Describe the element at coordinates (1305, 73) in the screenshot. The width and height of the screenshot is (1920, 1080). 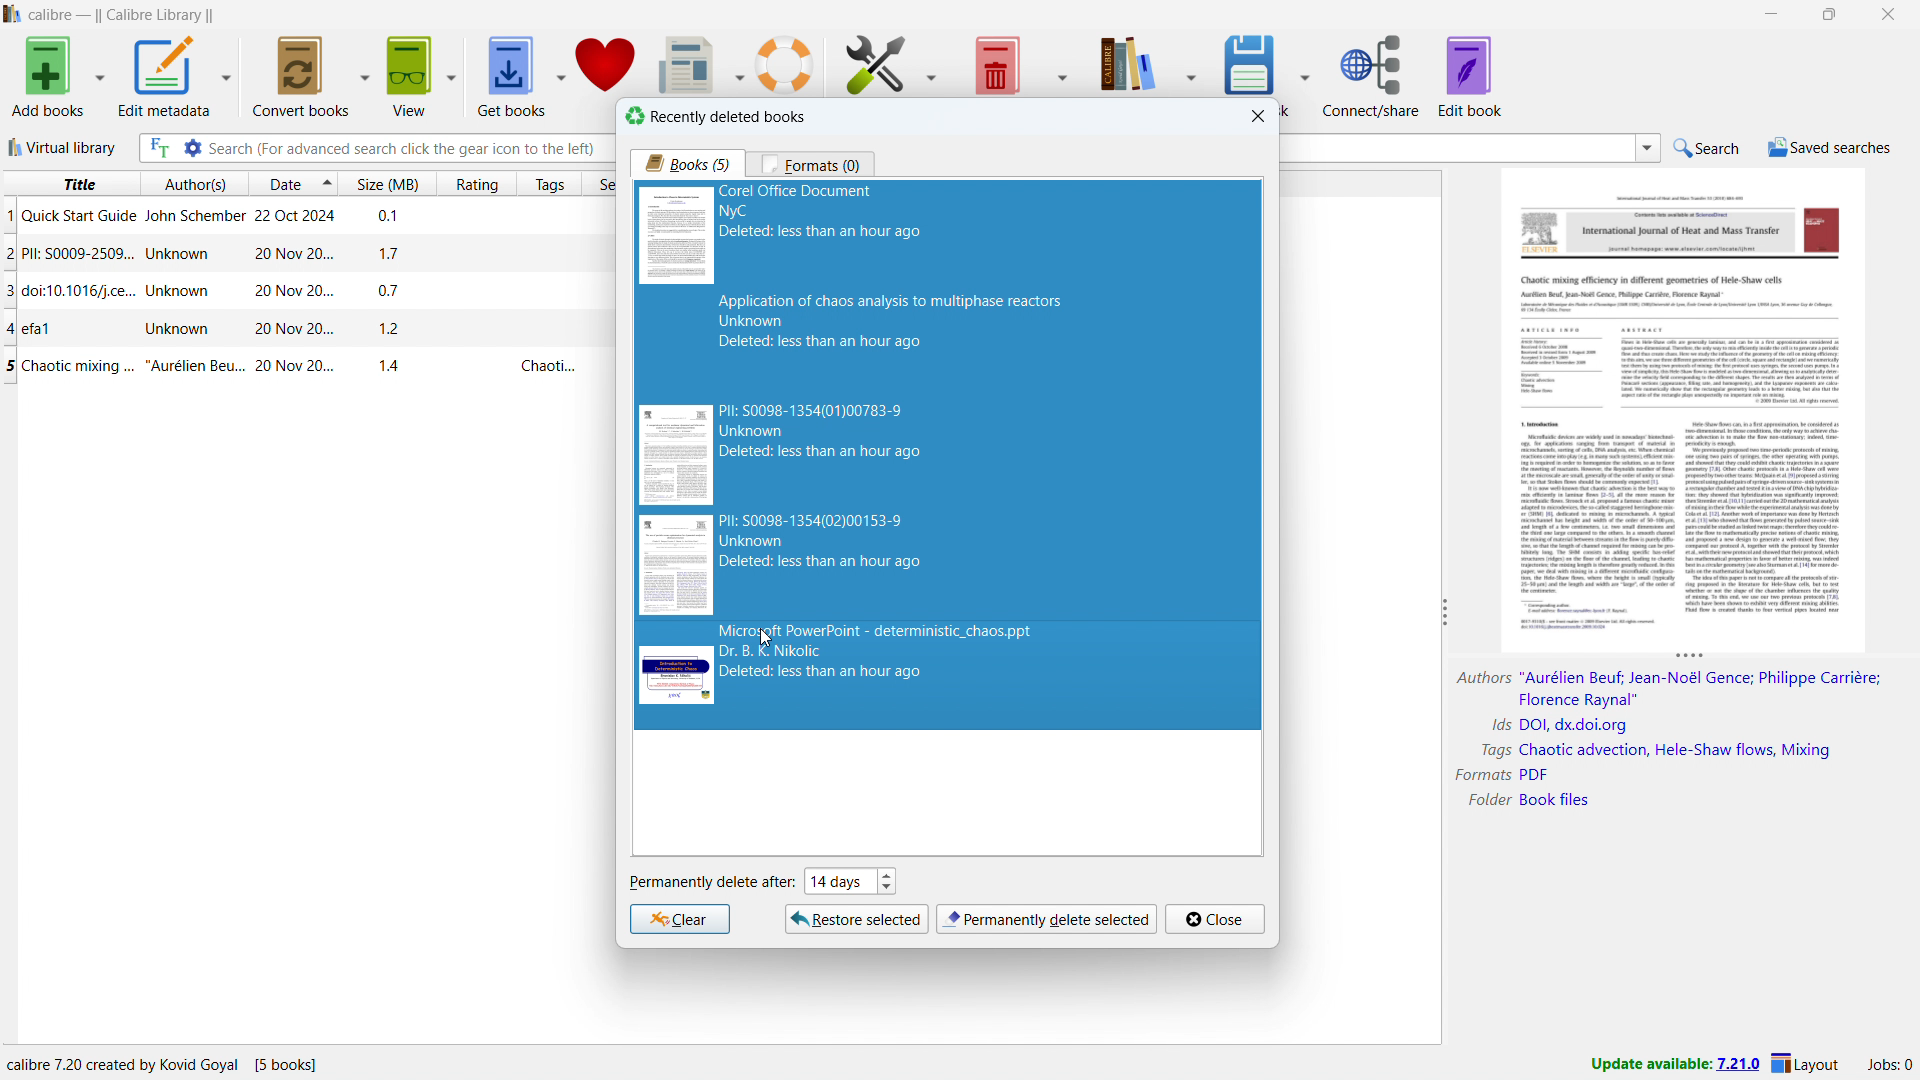
I see `save to disk options` at that location.